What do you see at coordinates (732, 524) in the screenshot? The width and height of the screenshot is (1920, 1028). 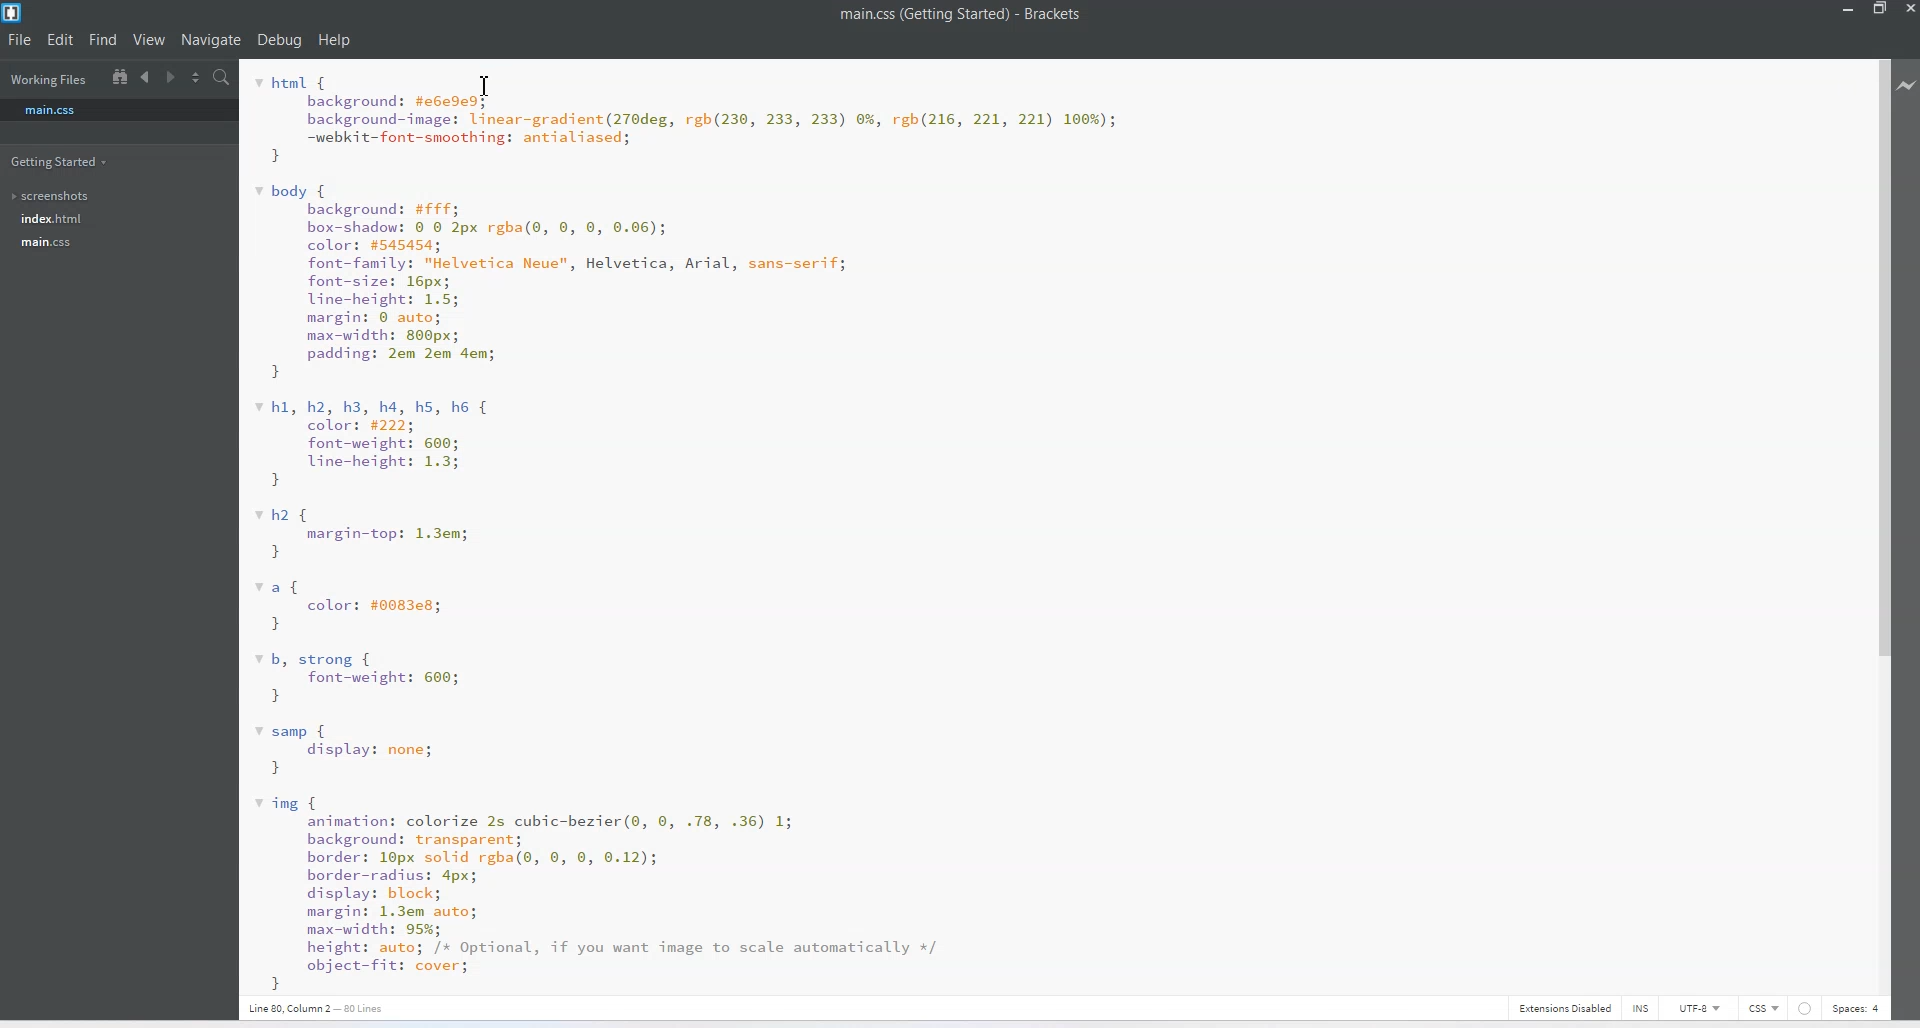 I see `Text 2` at bounding box center [732, 524].